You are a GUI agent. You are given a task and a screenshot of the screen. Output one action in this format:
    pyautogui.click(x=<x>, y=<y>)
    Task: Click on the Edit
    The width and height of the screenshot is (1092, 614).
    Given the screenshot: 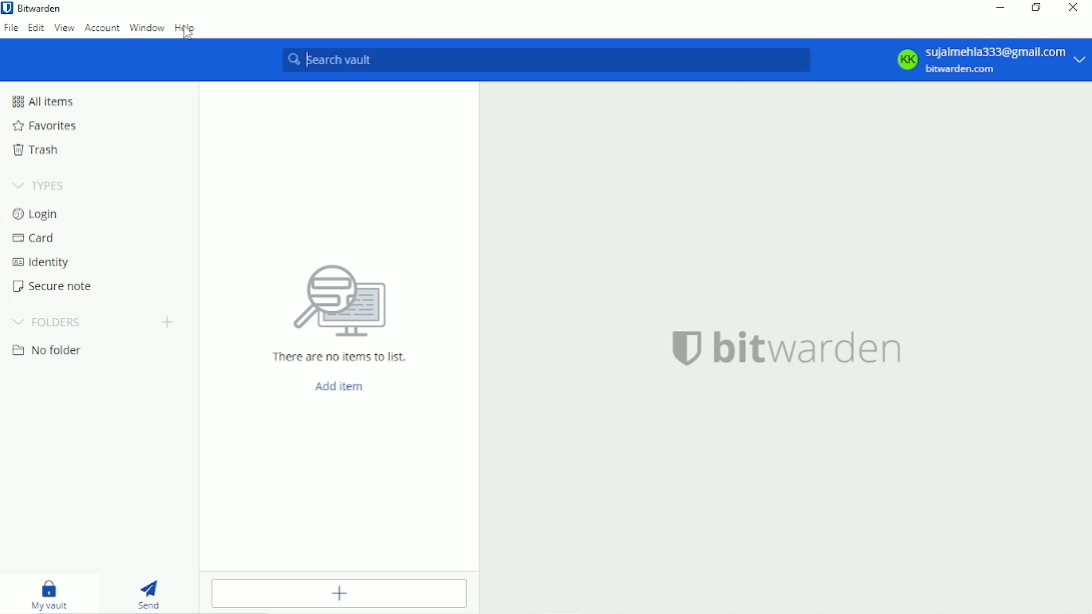 What is the action you would take?
    pyautogui.click(x=36, y=29)
    